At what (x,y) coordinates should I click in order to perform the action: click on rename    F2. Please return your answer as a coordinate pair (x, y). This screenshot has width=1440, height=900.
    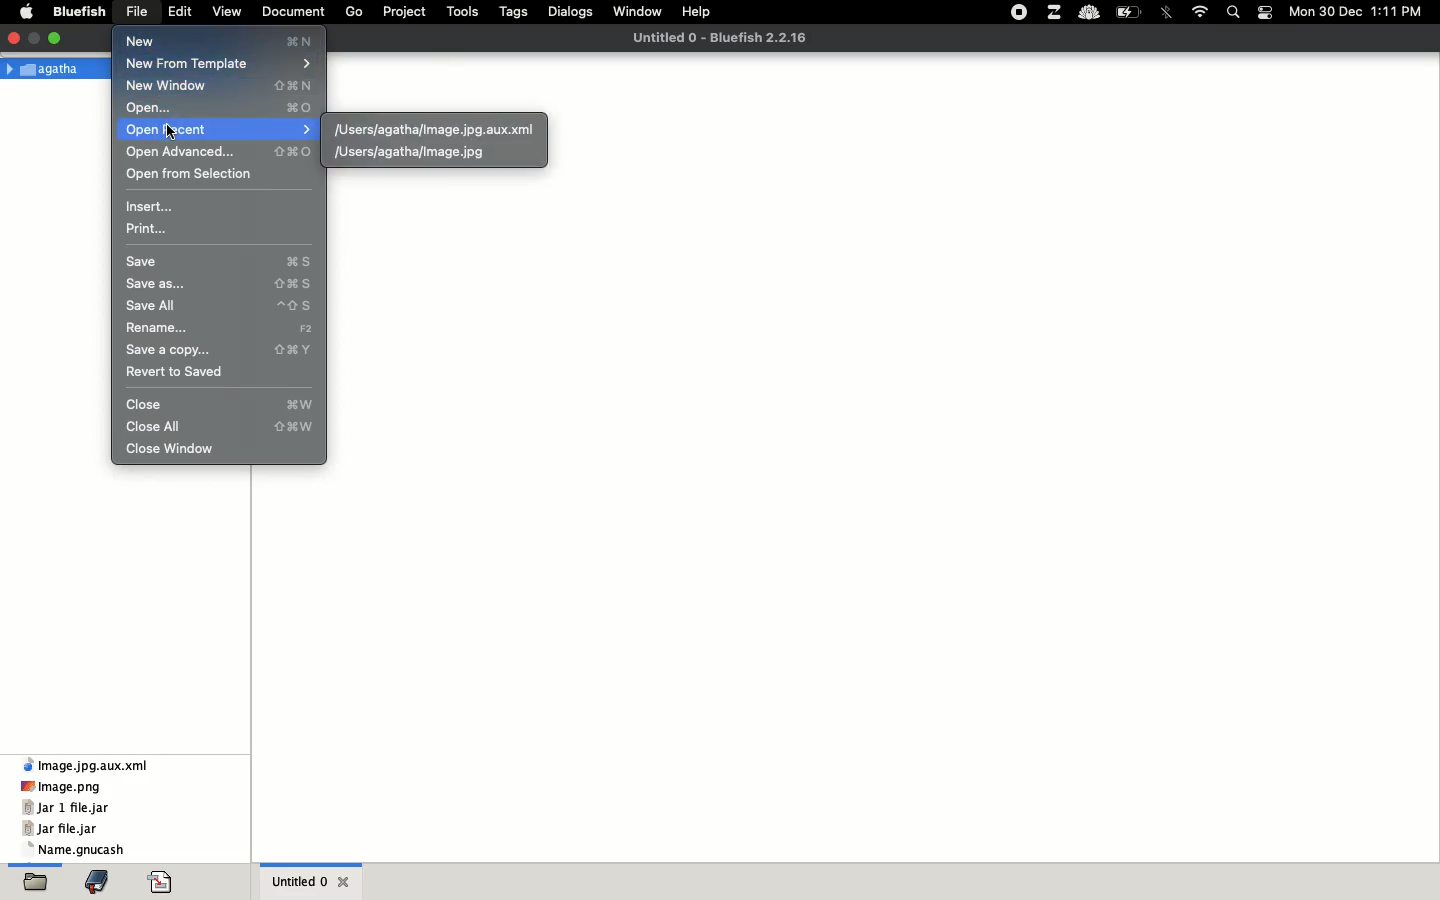
    Looking at the image, I should click on (221, 329).